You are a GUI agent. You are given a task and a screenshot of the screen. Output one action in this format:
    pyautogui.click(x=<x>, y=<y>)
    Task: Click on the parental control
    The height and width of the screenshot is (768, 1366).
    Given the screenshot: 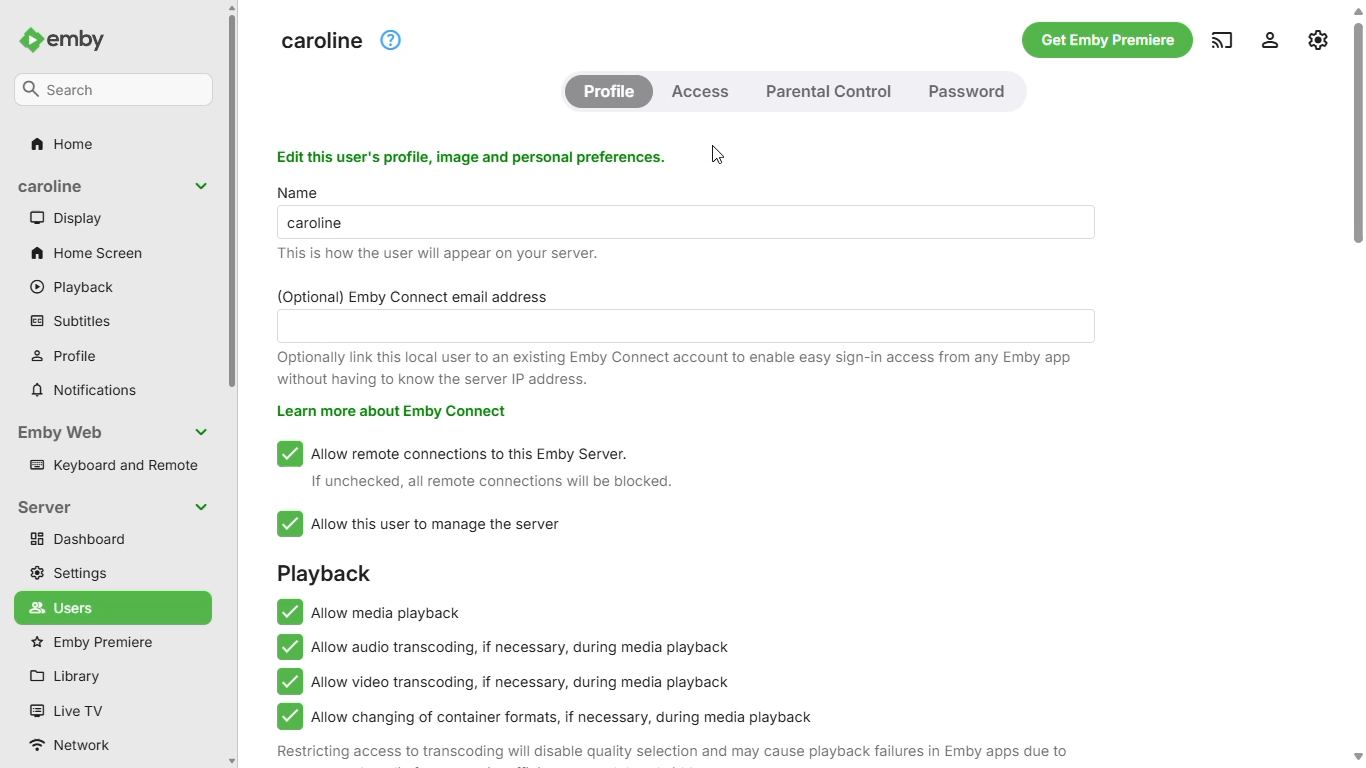 What is the action you would take?
    pyautogui.click(x=827, y=91)
    